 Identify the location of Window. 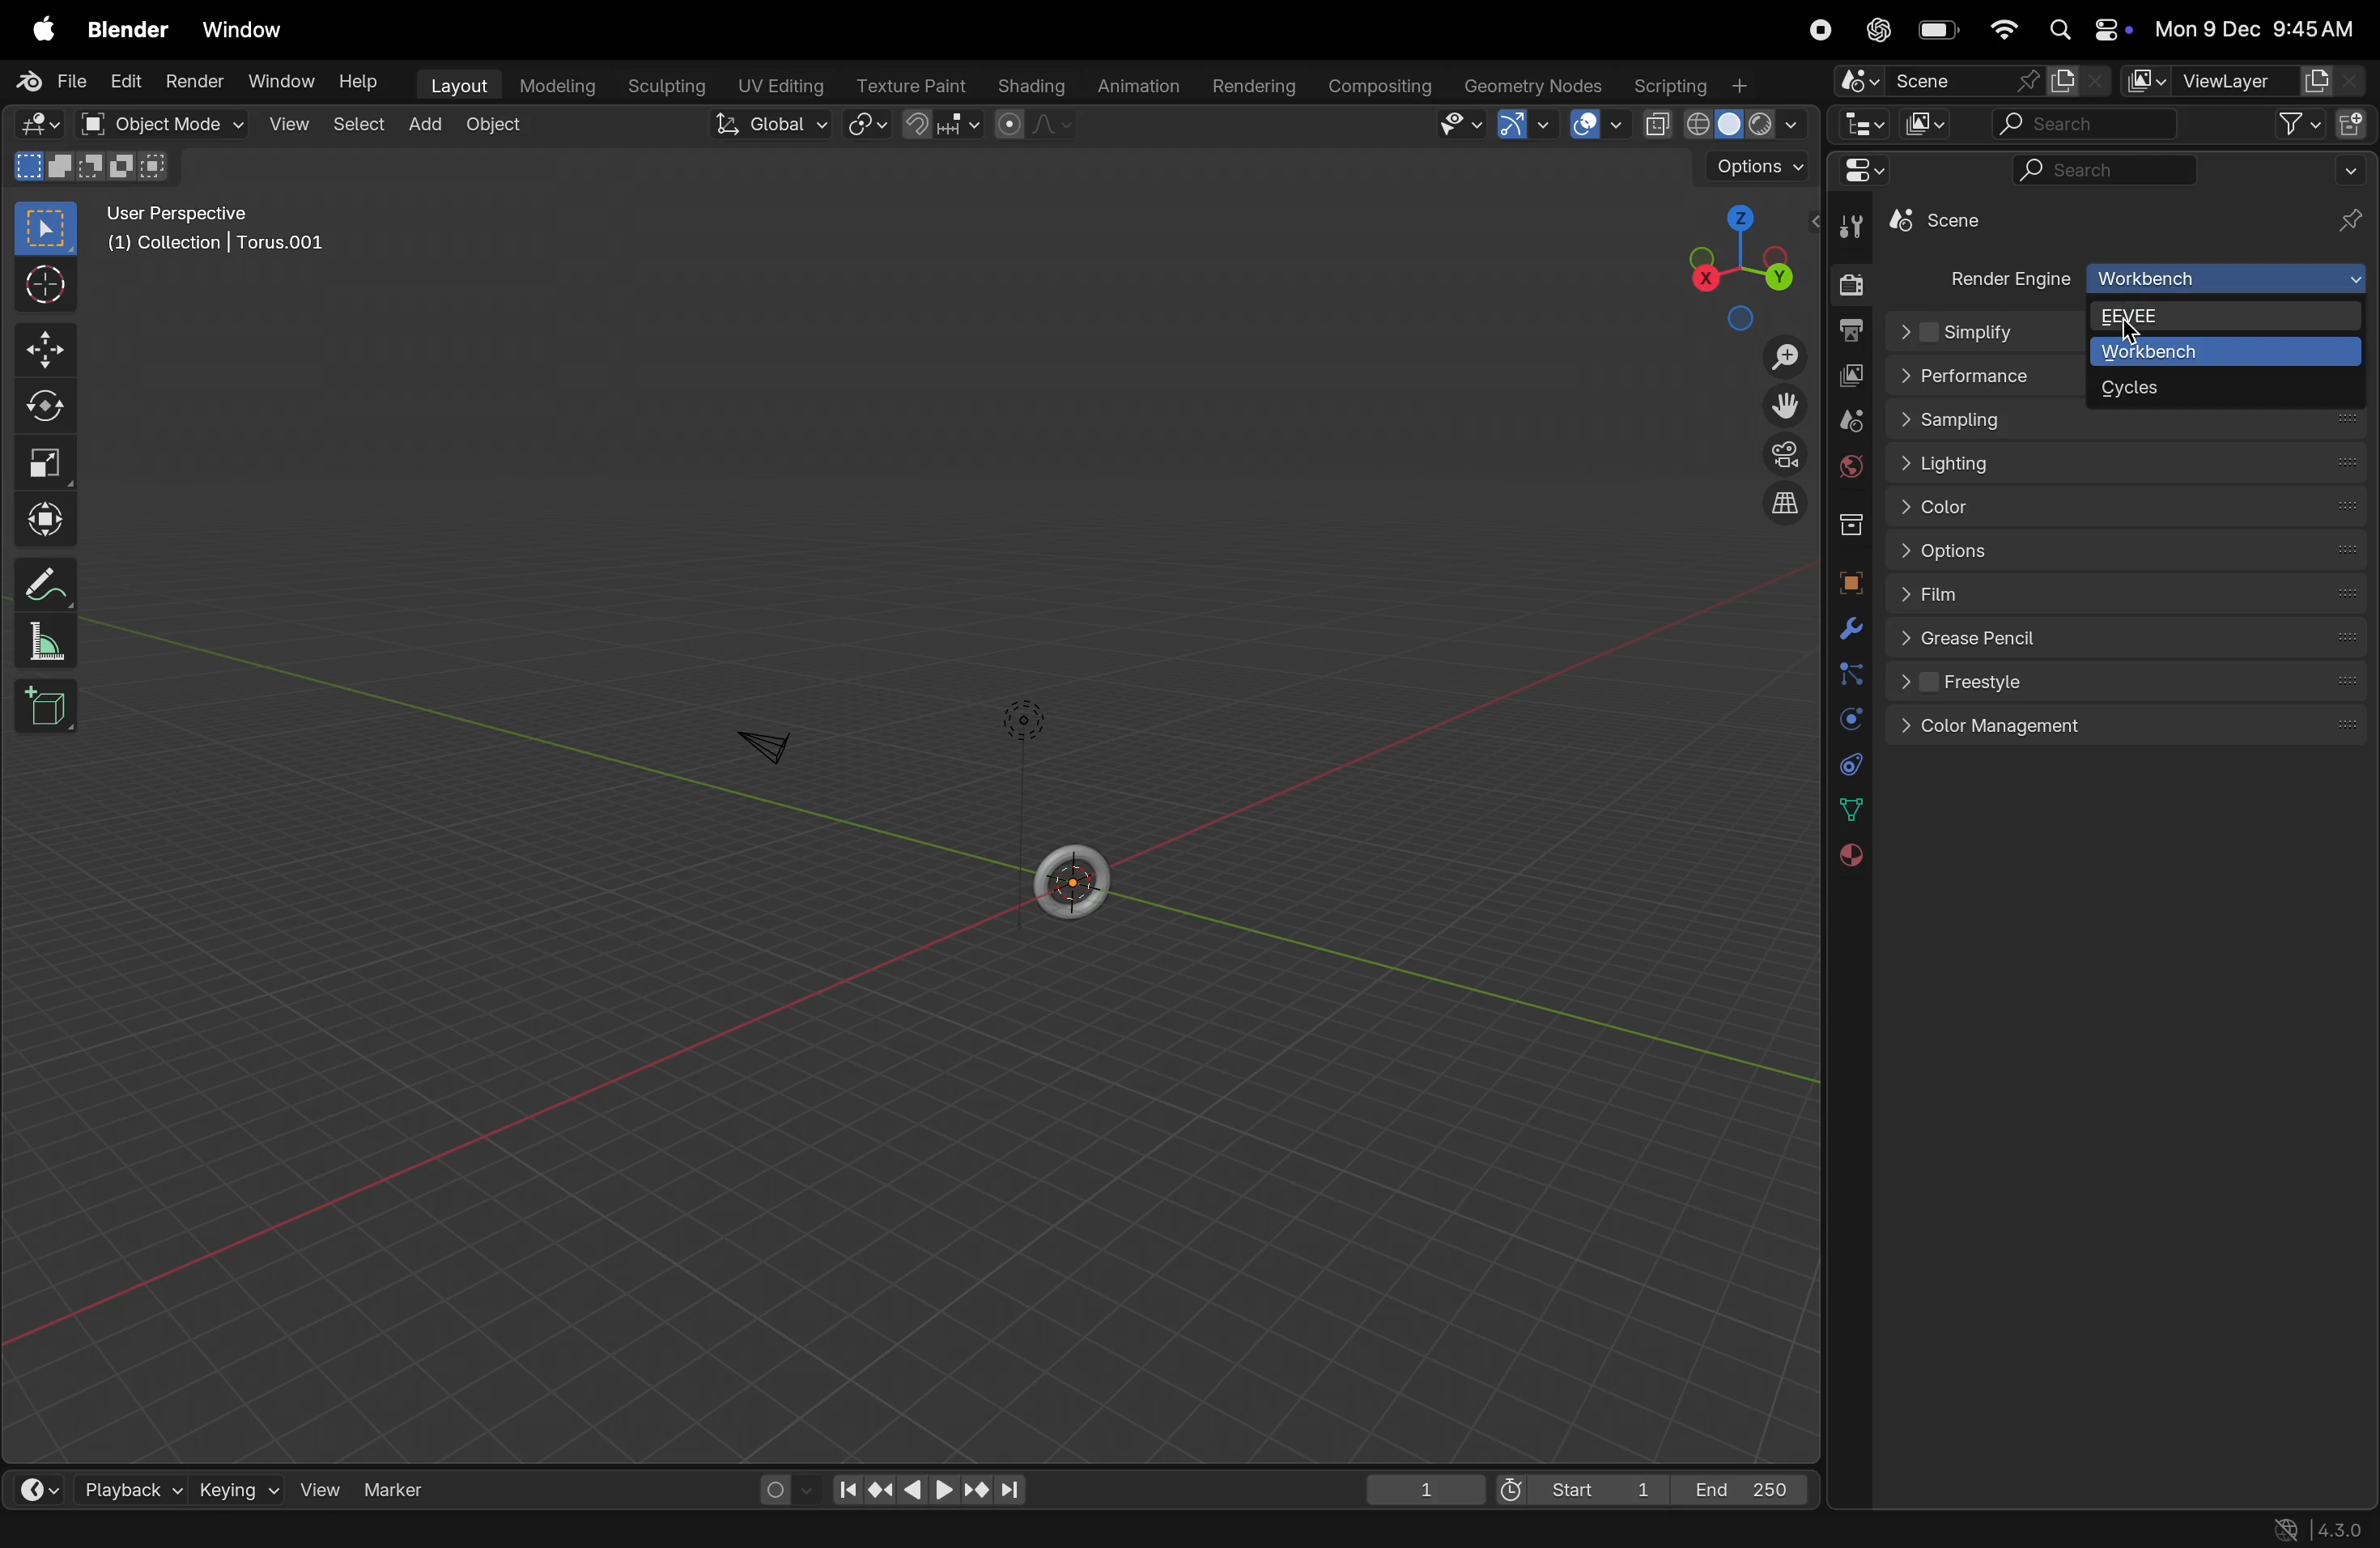
(249, 29).